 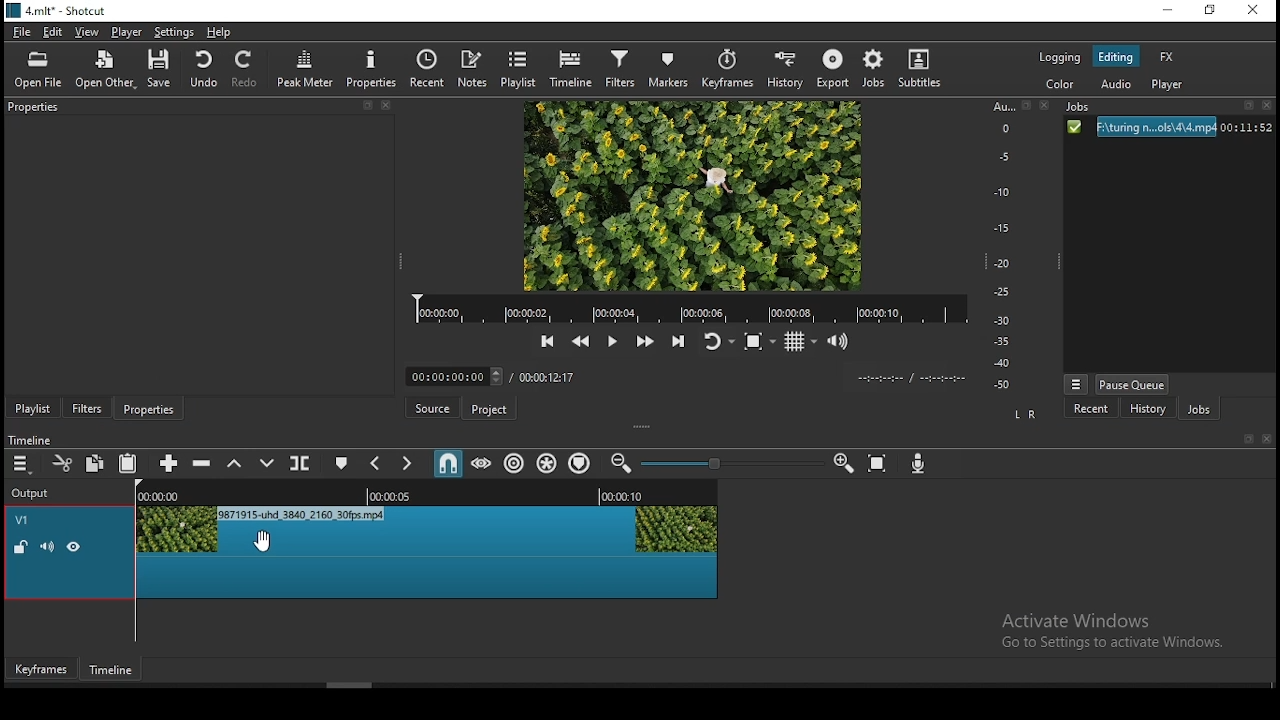 What do you see at coordinates (649, 341) in the screenshot?
I see `play quickly forwards` at bounding box center [649, 341].